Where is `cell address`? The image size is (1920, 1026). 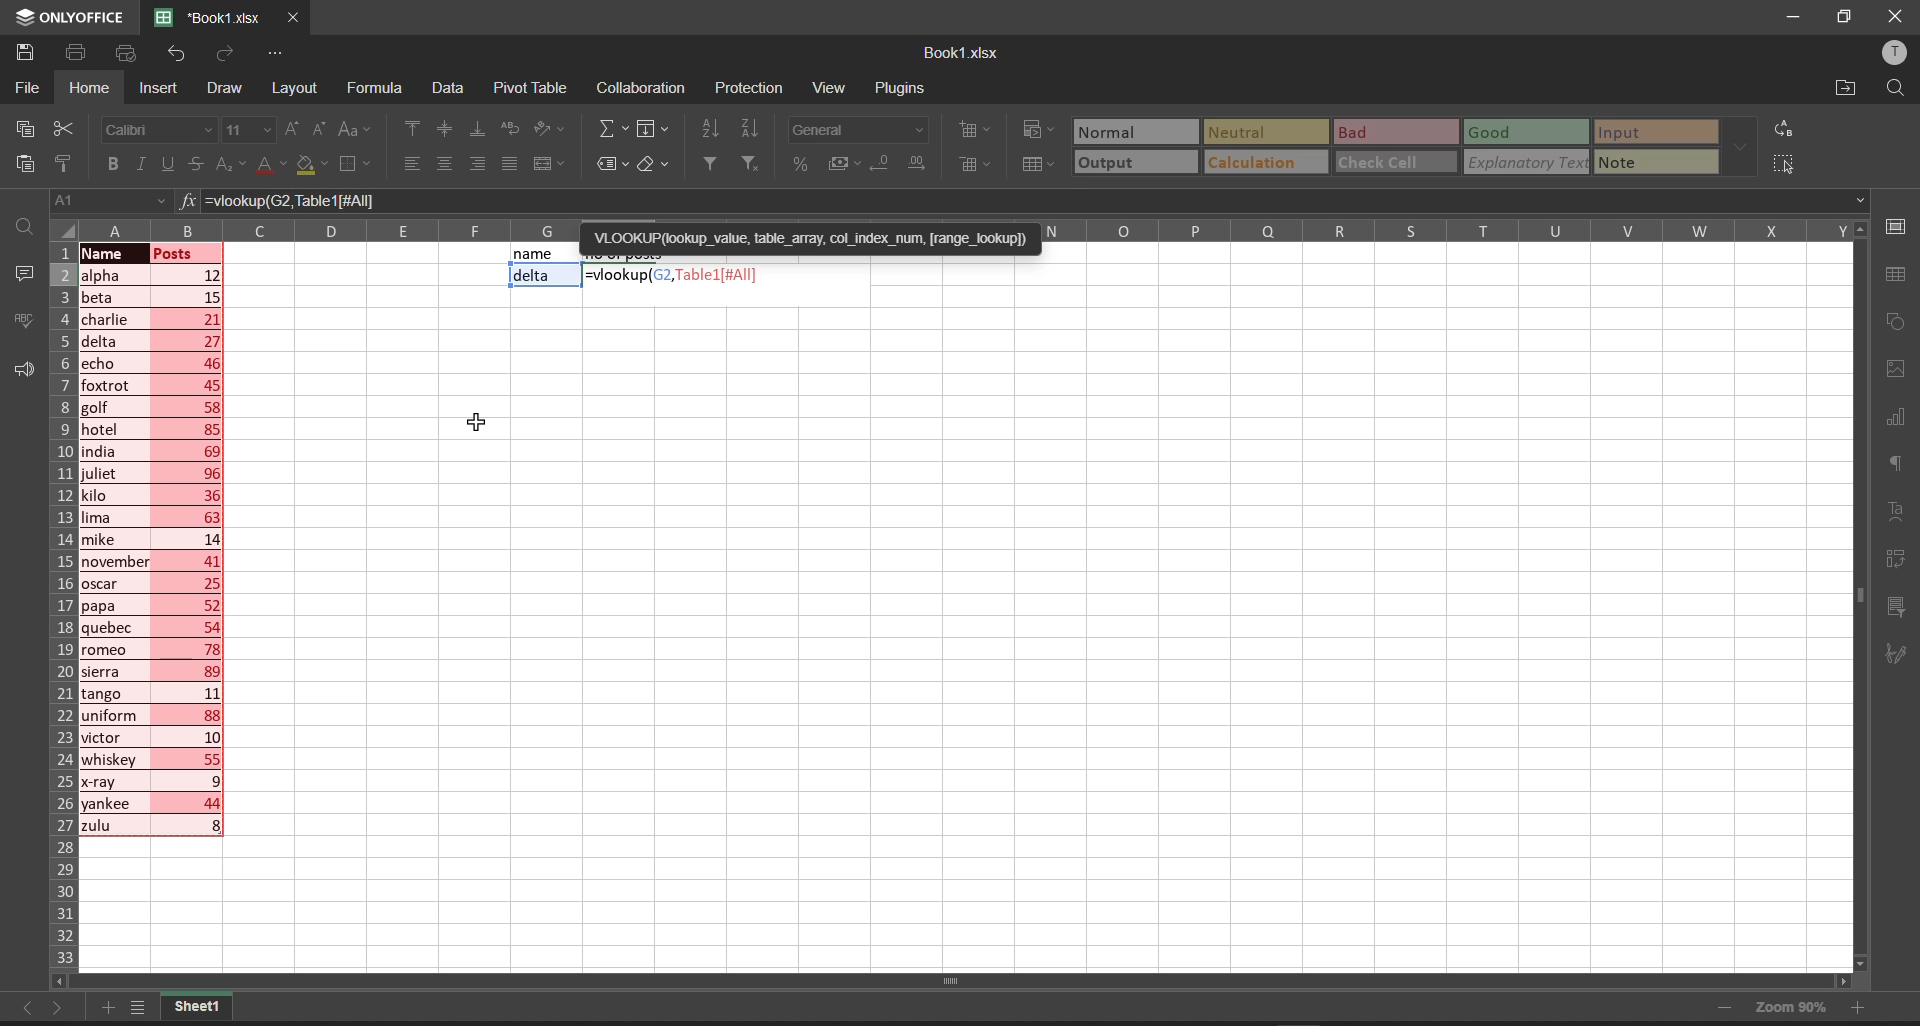 cell address is located at coordinates (107, 202).